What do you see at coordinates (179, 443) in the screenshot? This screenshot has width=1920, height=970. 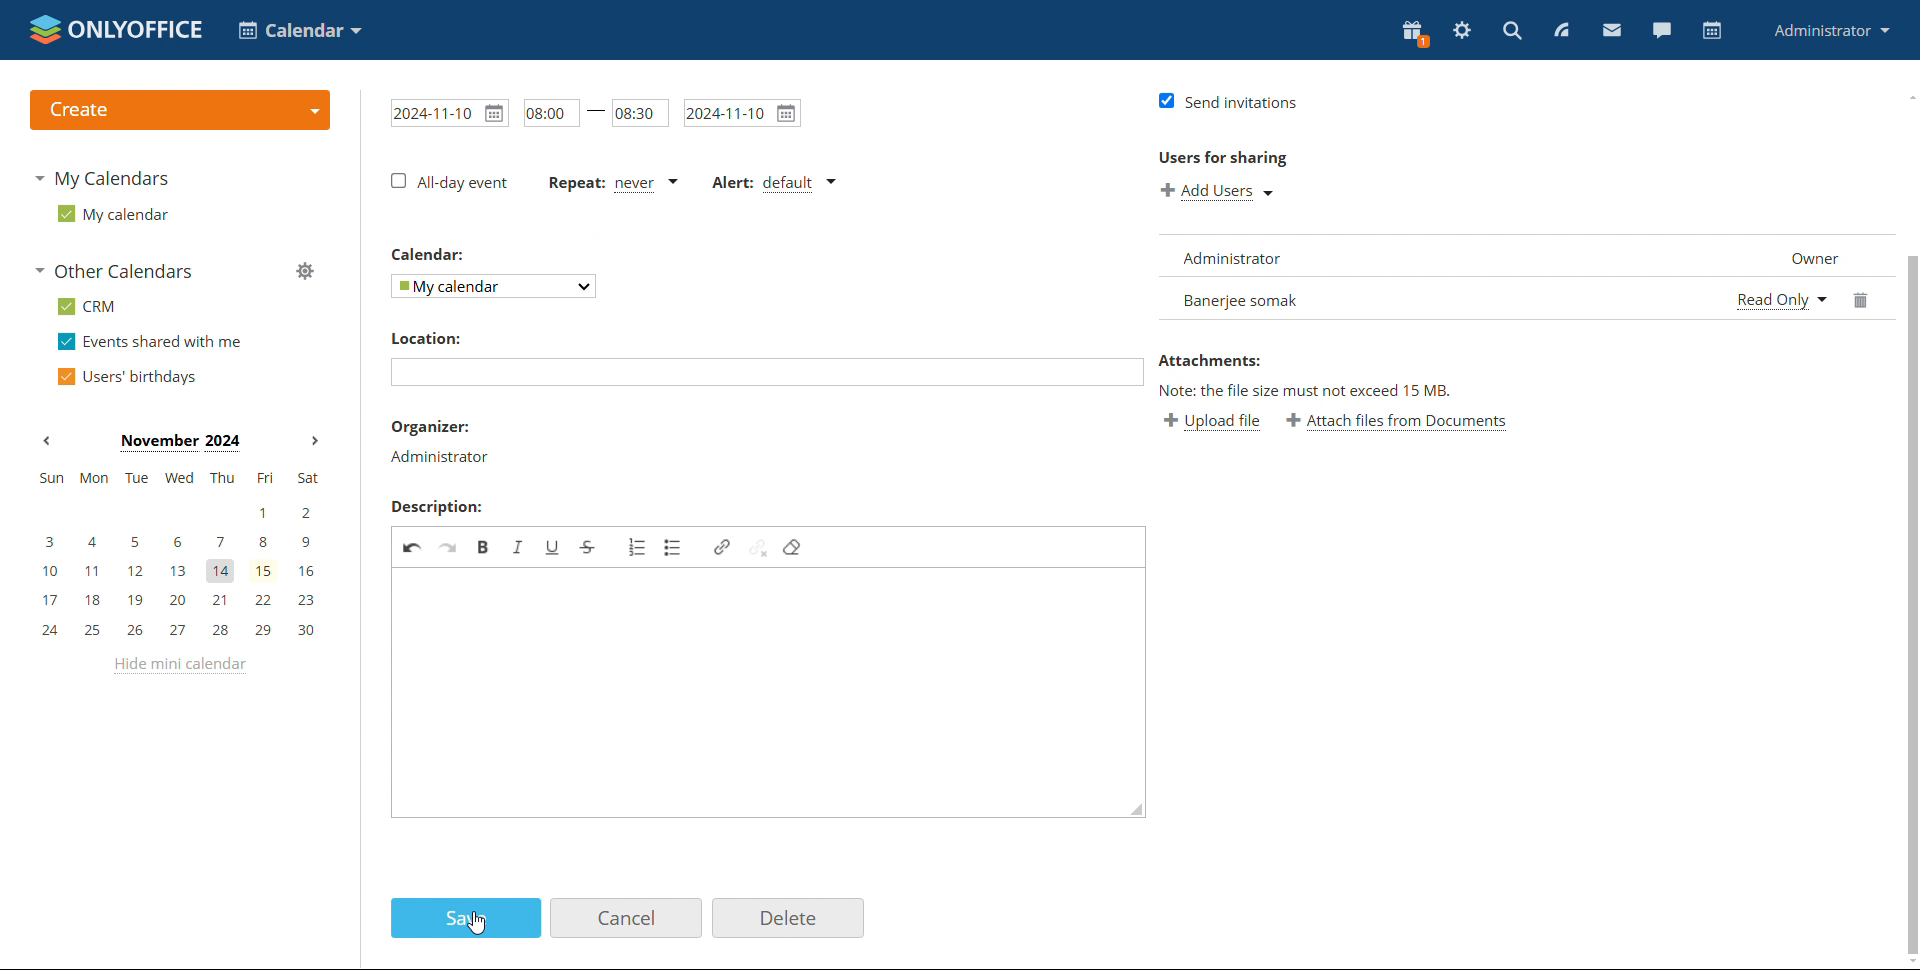 I see `current month` at bounding box center [179, 443].